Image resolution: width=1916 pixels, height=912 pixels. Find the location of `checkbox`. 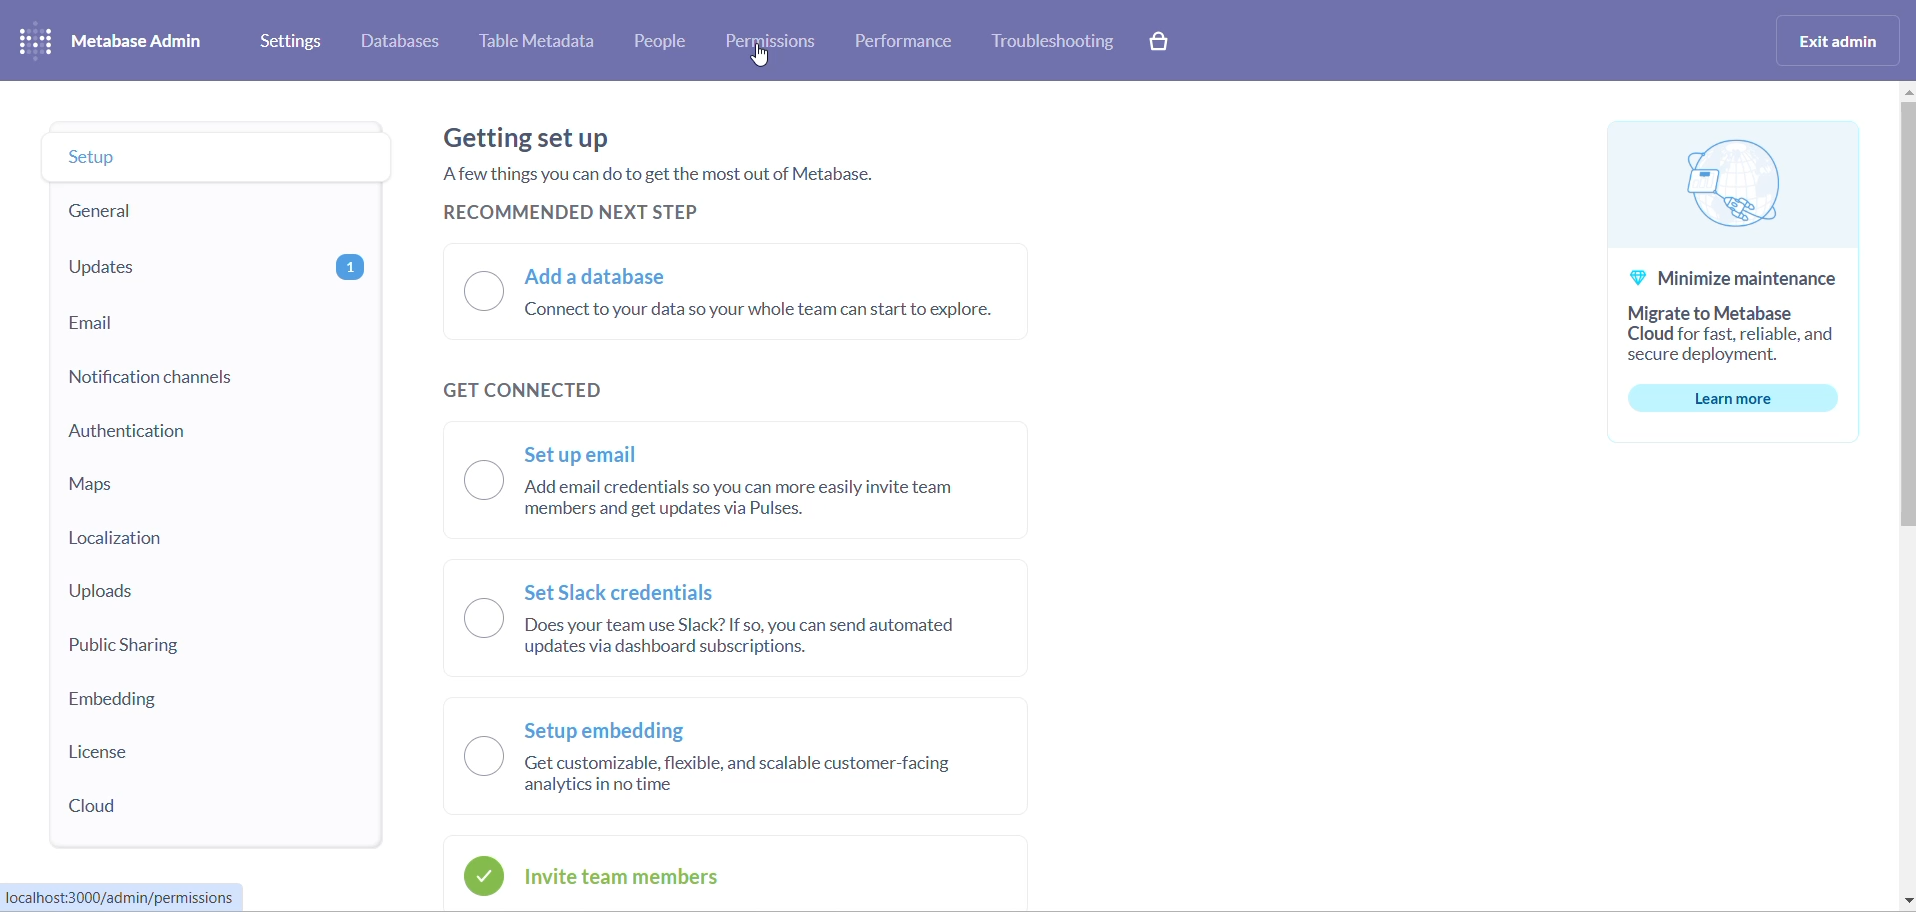

checkbox is located at coordinates (484, 290).